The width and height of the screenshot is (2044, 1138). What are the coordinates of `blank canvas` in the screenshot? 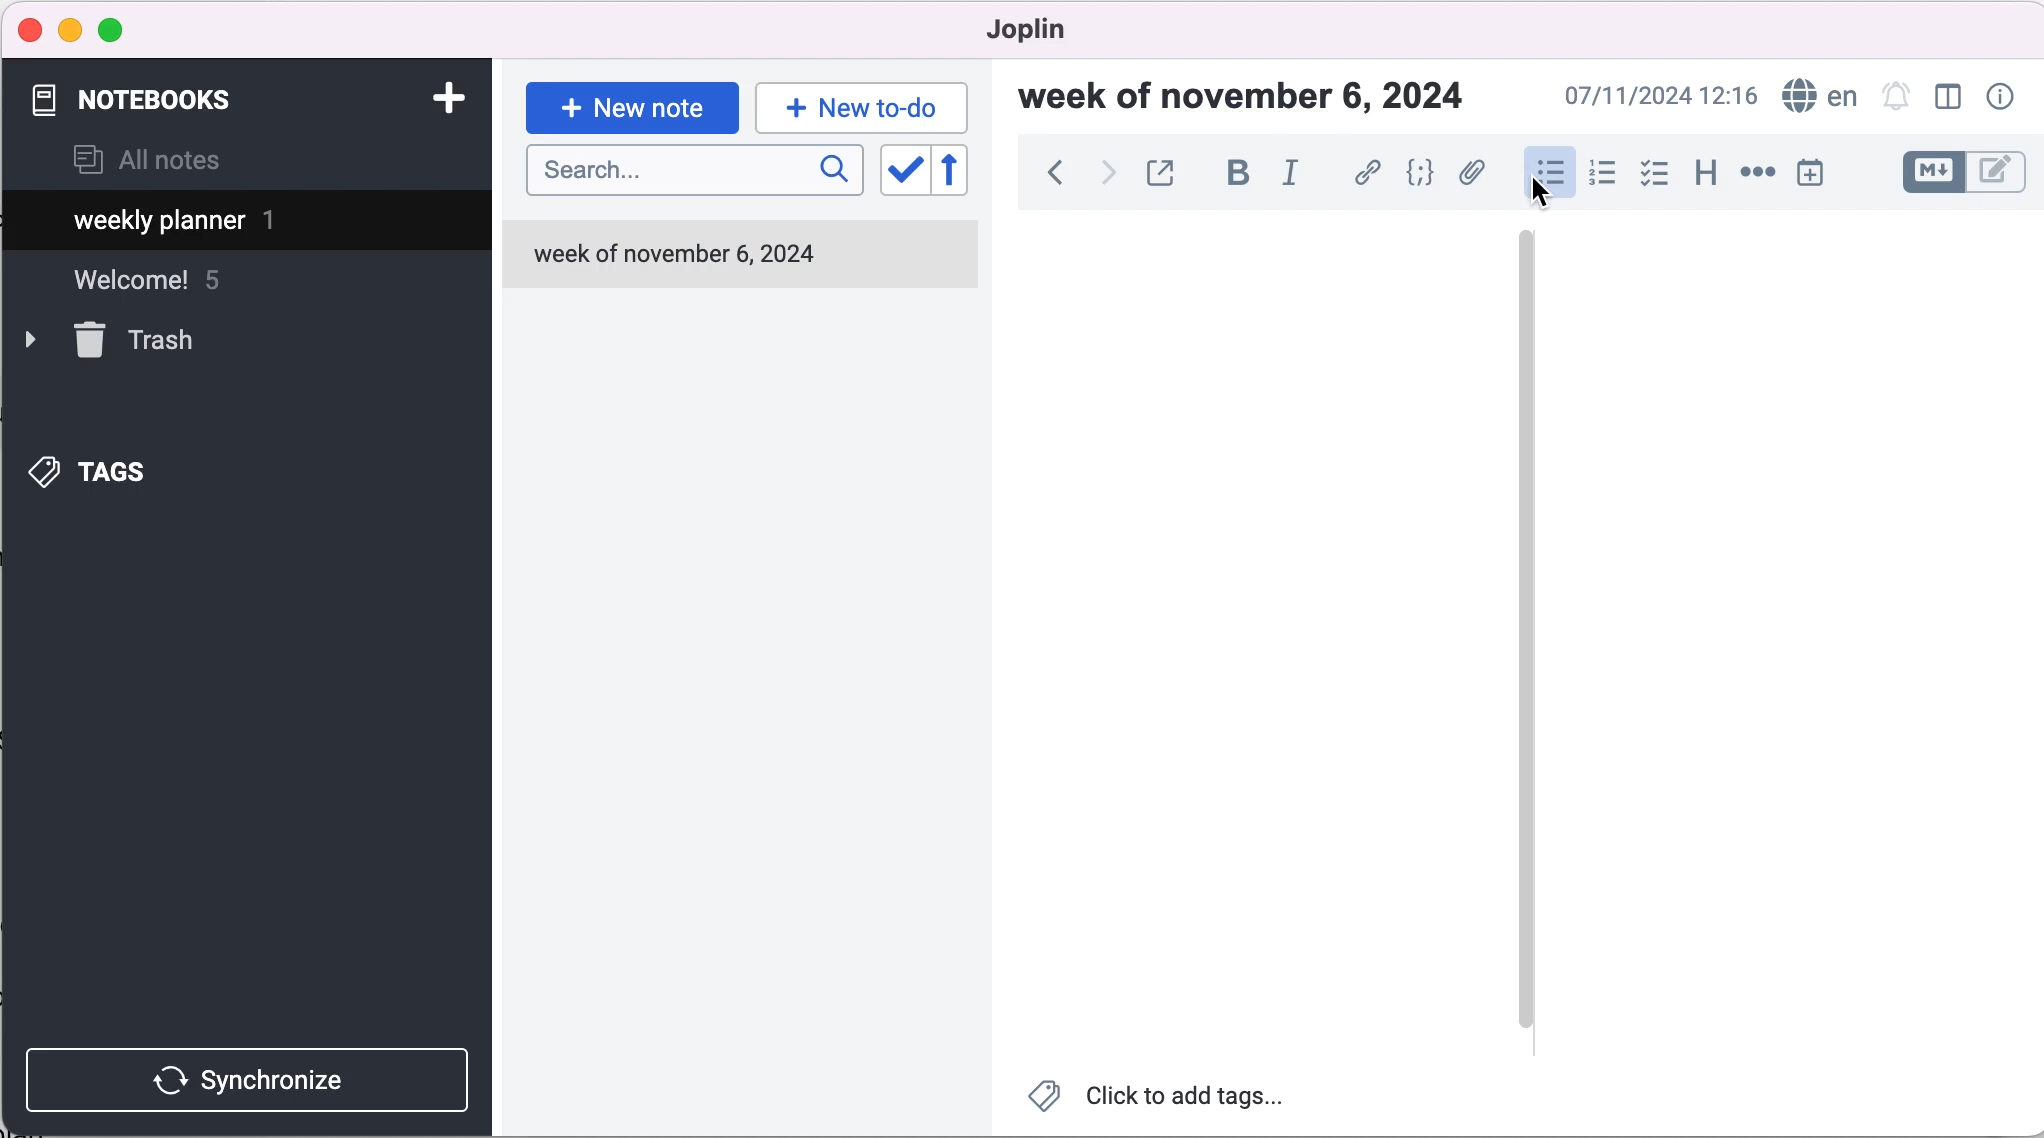 It's located at (1794, 635).